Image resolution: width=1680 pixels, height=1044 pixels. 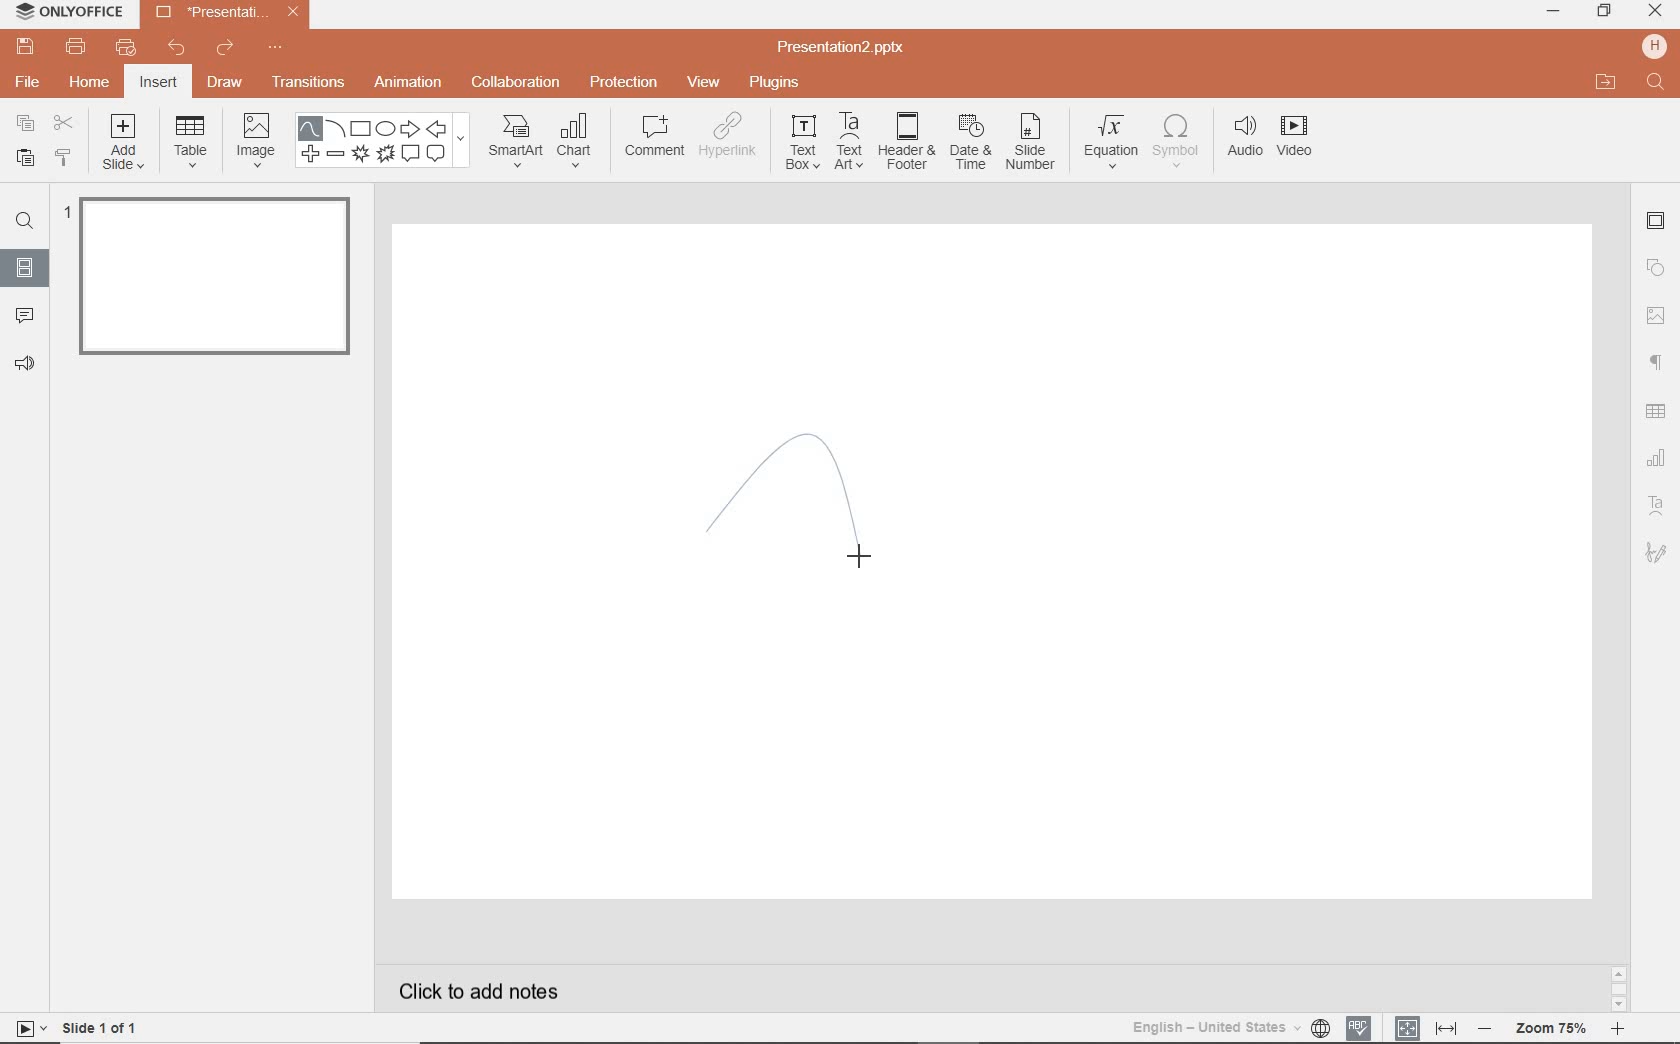 What do you see at coordinates (1657, 268) in the screenshot?
I see `SHAPE SETTINGS` at bounding box center [1657, 268].